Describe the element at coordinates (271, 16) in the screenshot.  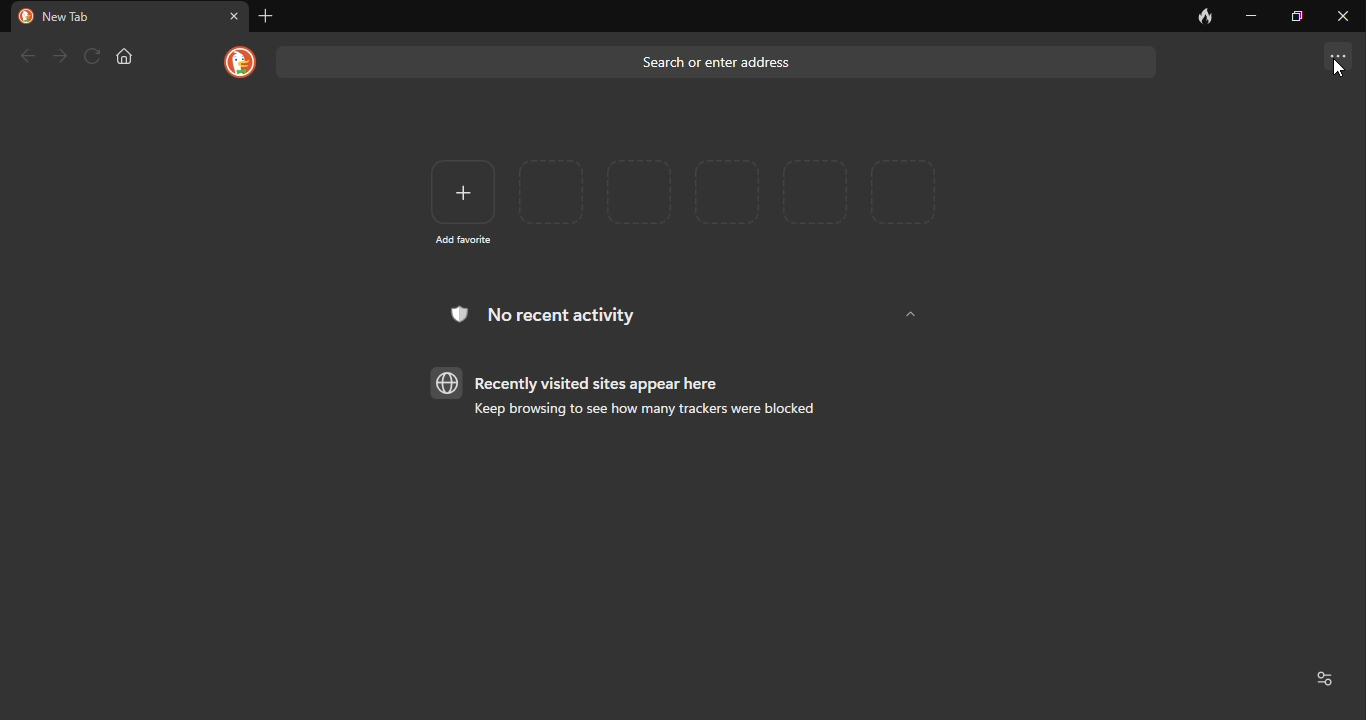
I see `add tab` at that location.